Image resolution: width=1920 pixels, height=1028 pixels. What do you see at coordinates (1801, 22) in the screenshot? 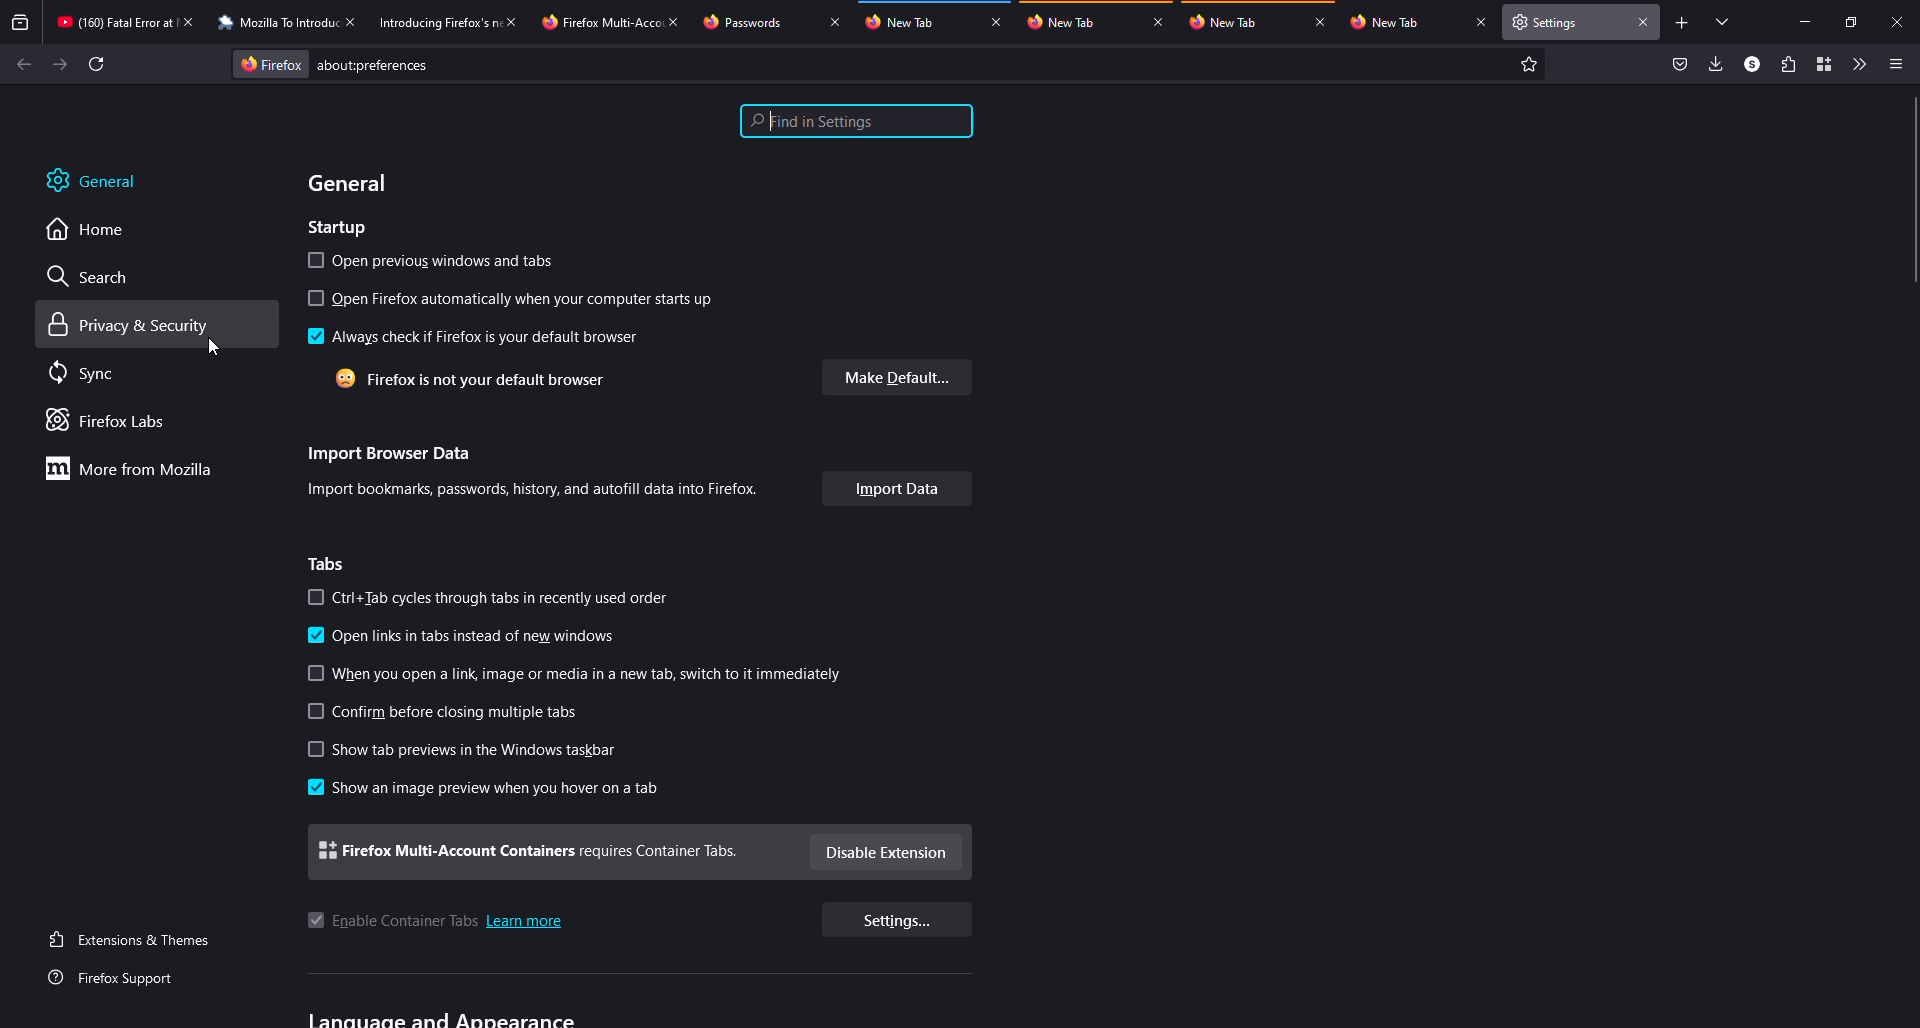
I see `minimize` at bounding box center [1801, 22].